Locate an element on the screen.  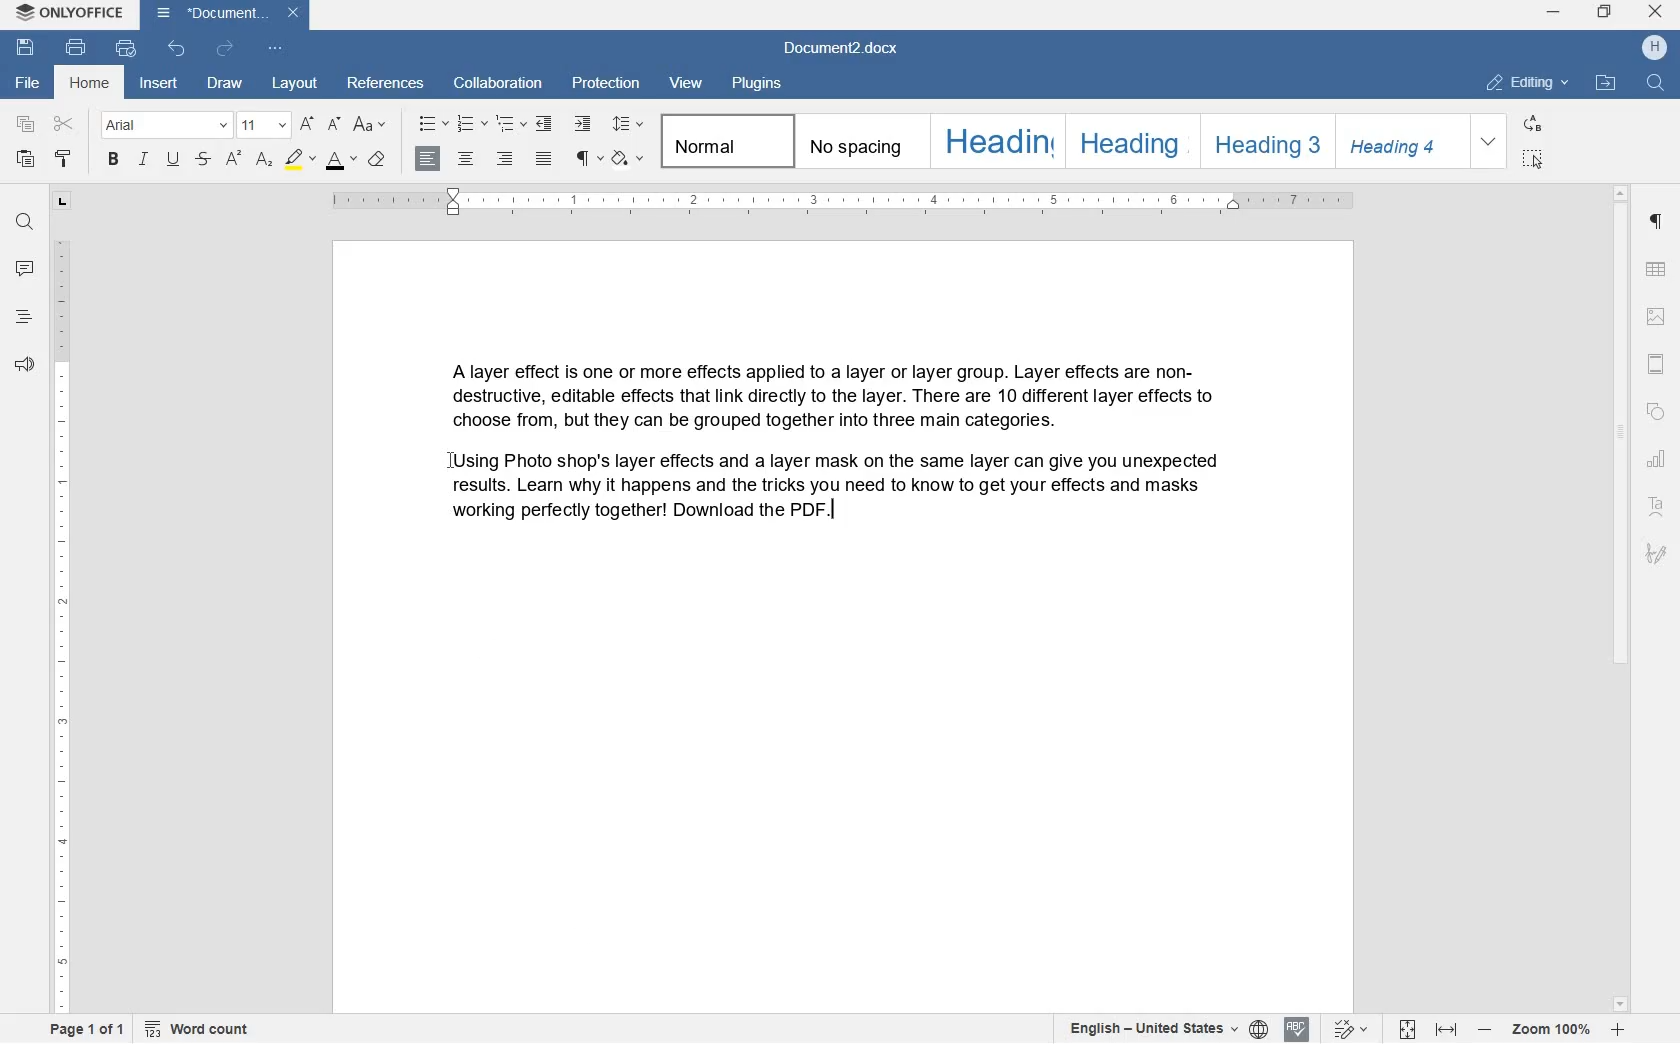
PARAGRAPH SETTINGS is located at coordinates (588, 160).